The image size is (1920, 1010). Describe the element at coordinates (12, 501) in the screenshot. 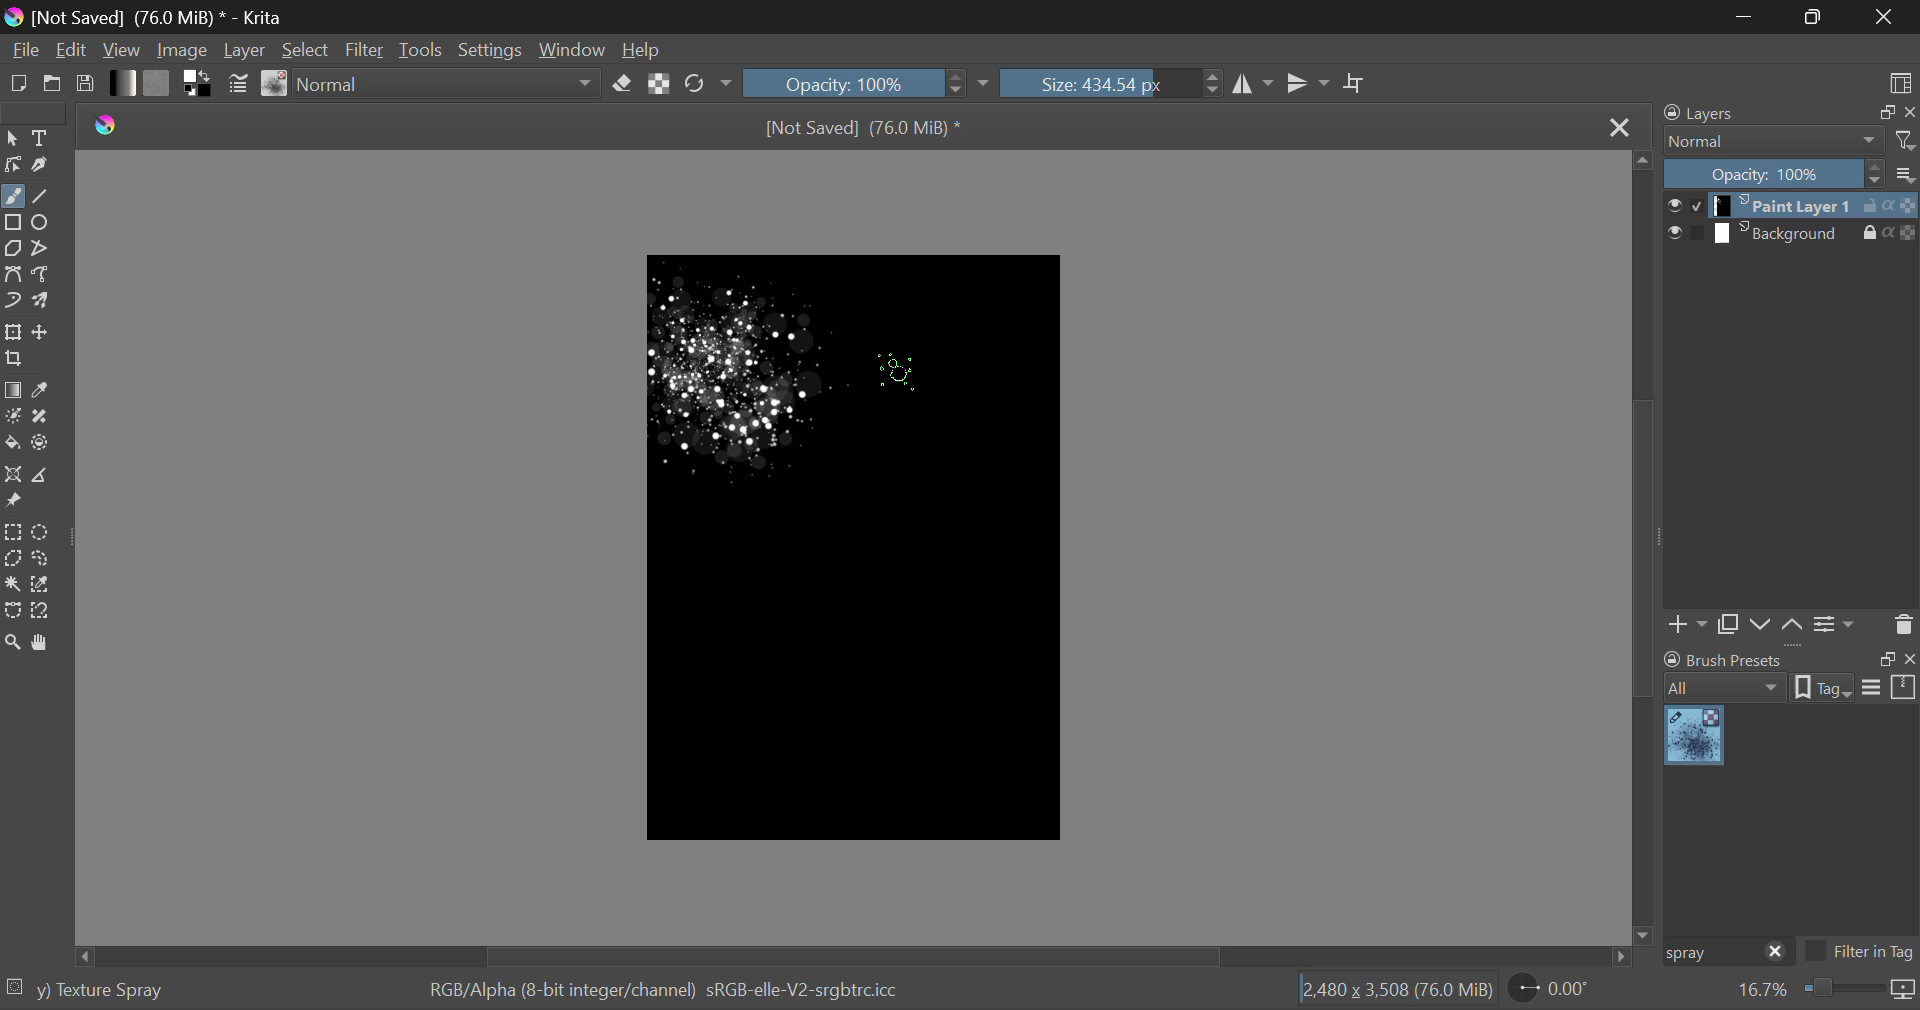

I see `Reference Images` at that location.